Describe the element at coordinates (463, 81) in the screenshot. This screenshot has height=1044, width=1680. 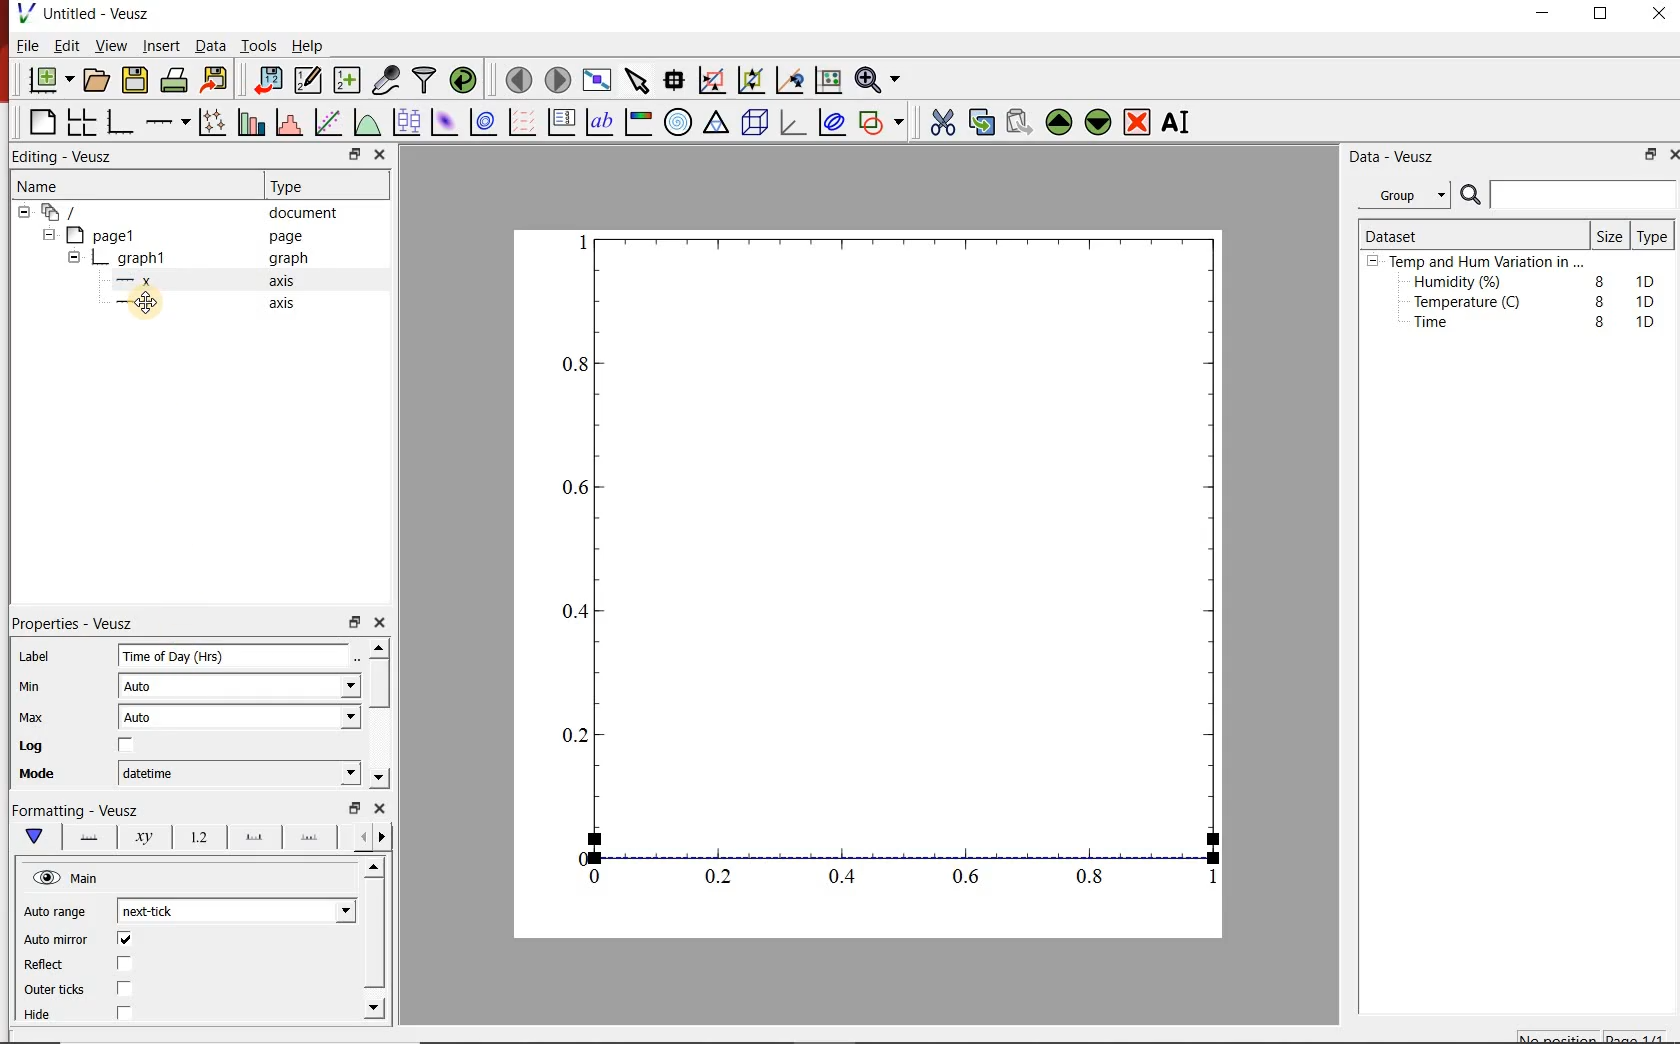
I see `reload linked datasets` at that location.